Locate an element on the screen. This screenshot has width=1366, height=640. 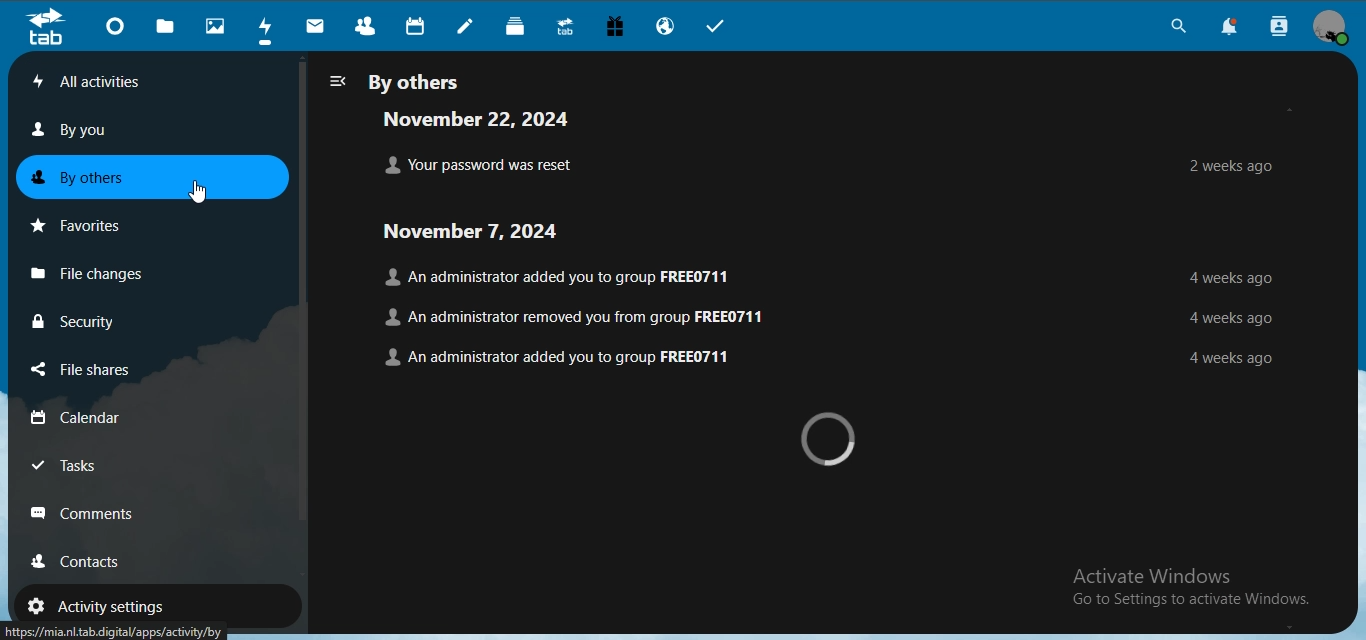
tasks is located at coordinates (79, 465).